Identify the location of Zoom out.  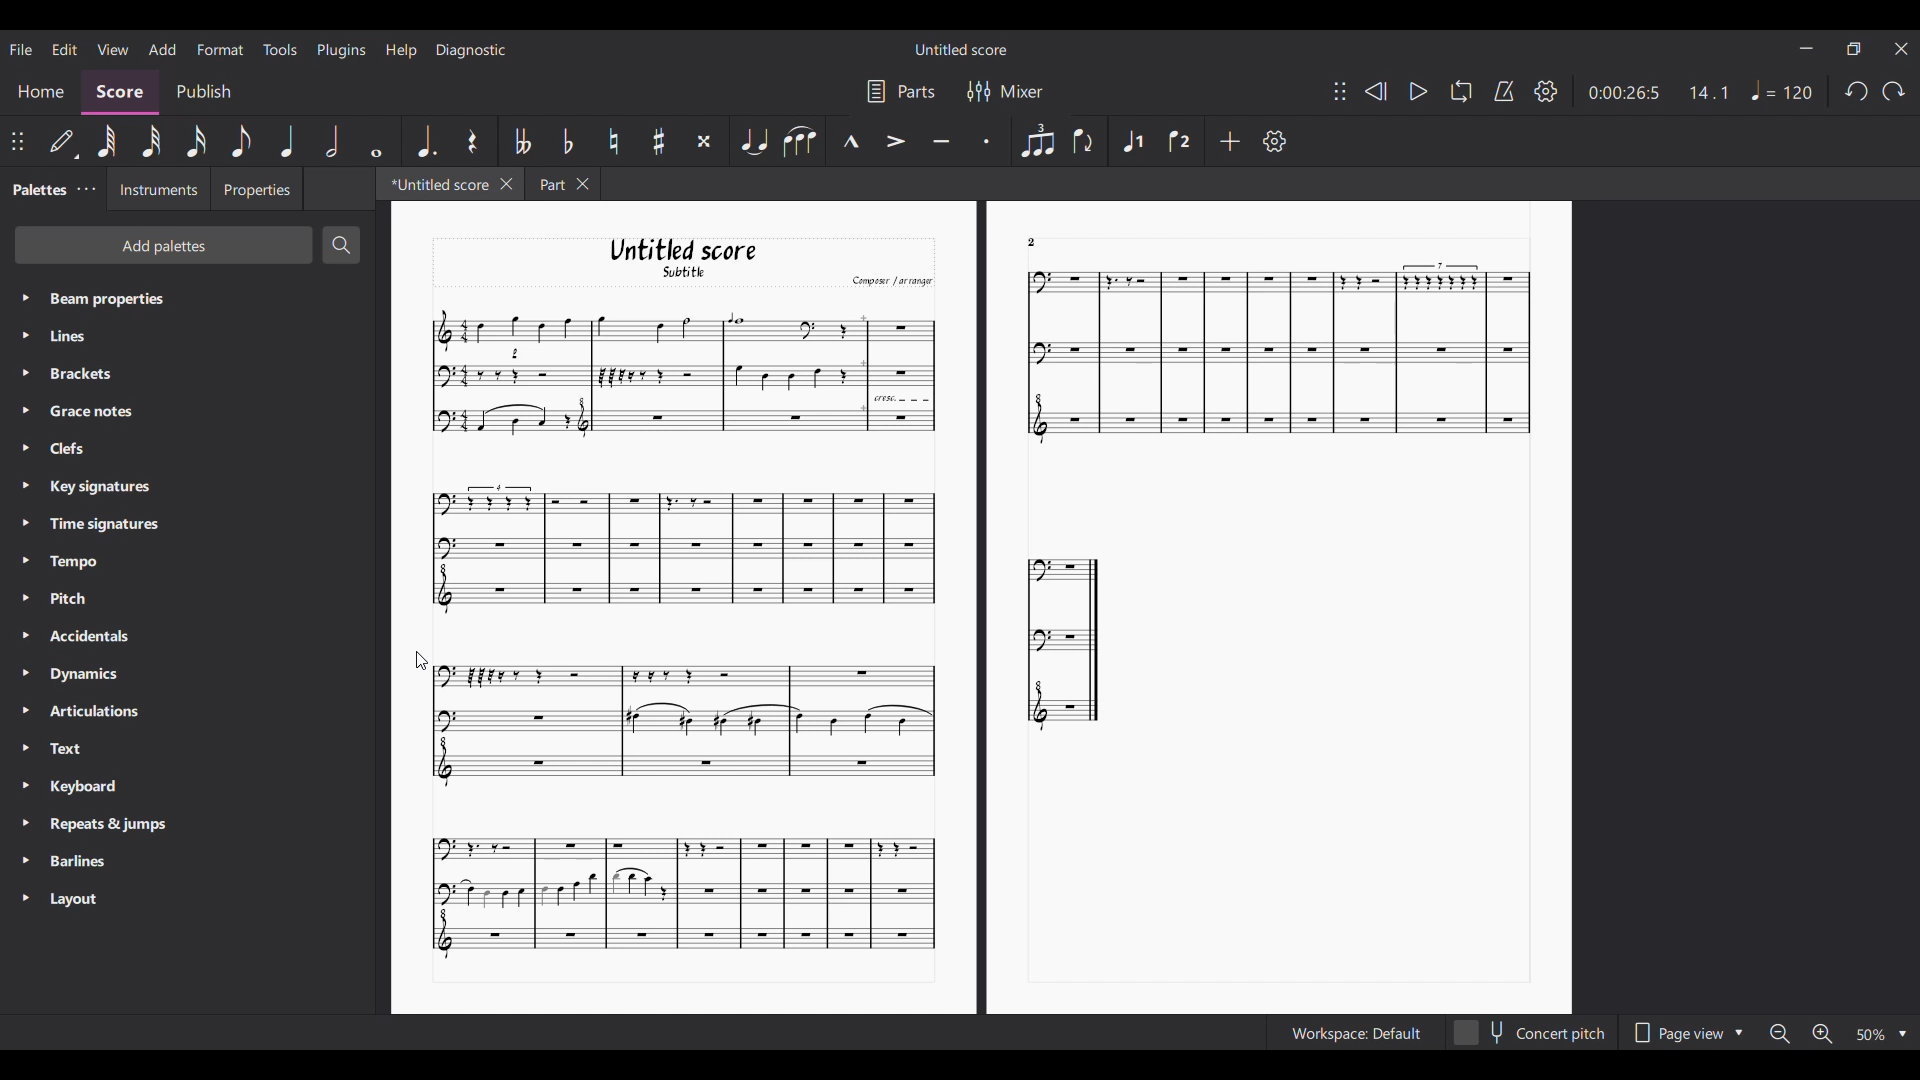
(1777, 1033).